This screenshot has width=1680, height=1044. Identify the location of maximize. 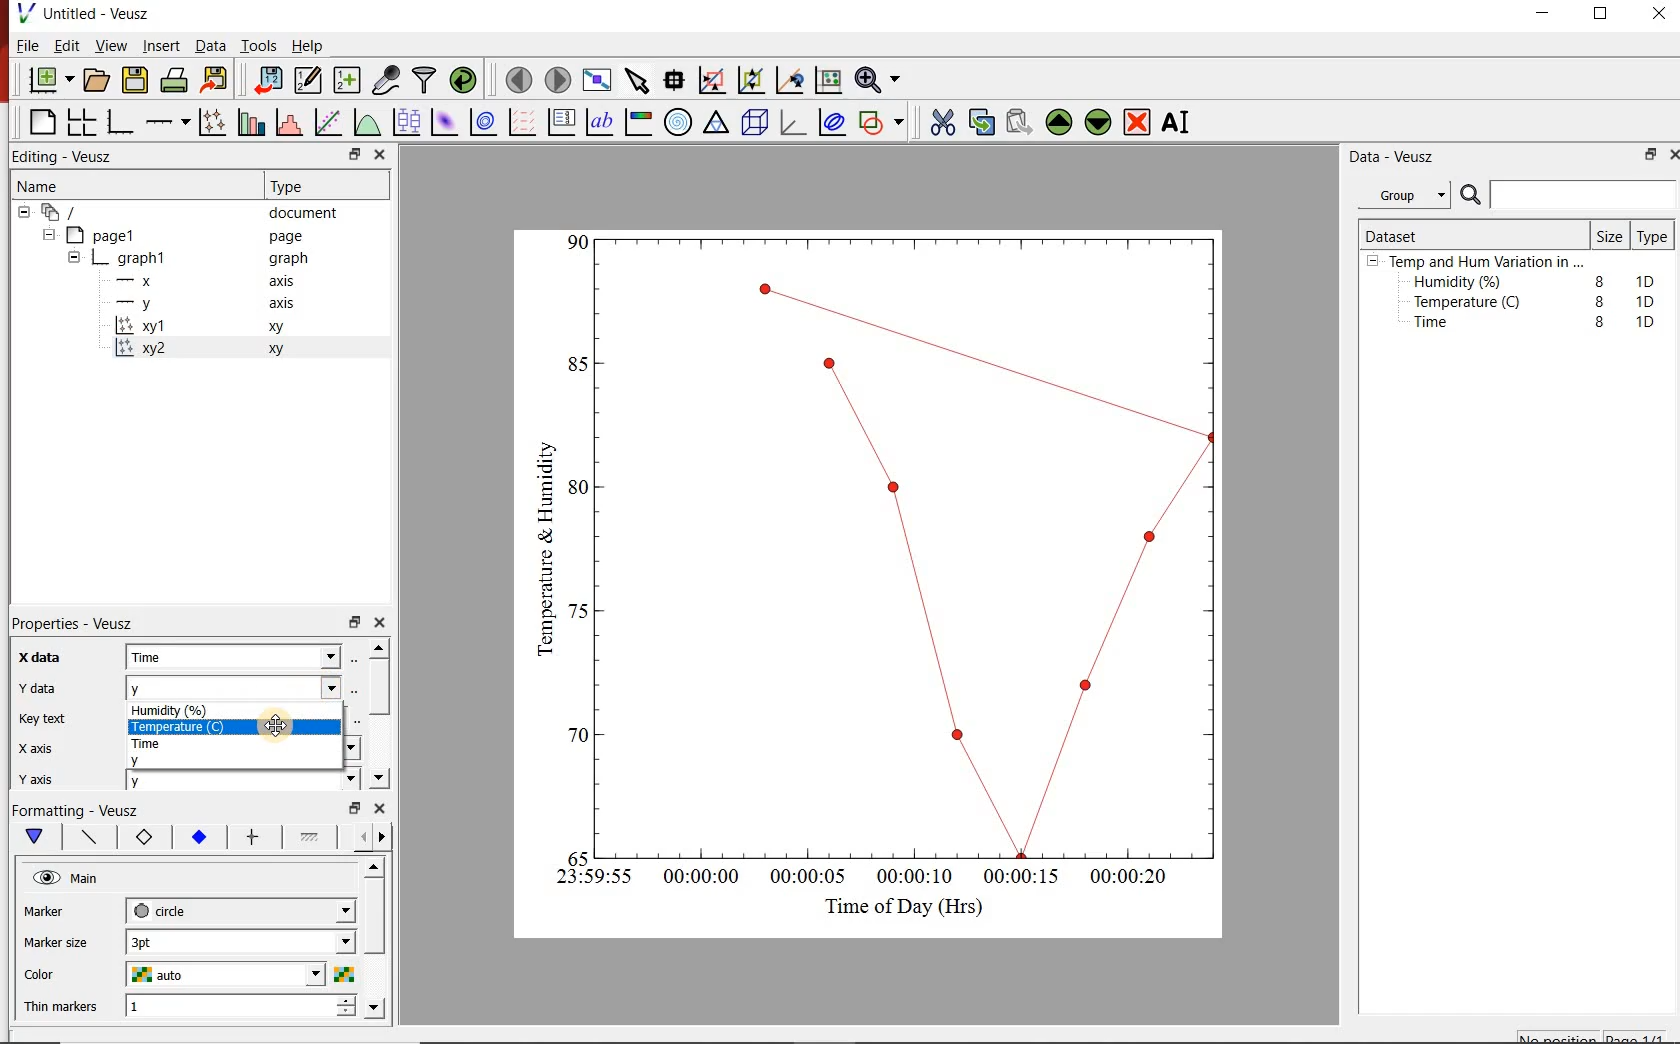
(1611, 14).